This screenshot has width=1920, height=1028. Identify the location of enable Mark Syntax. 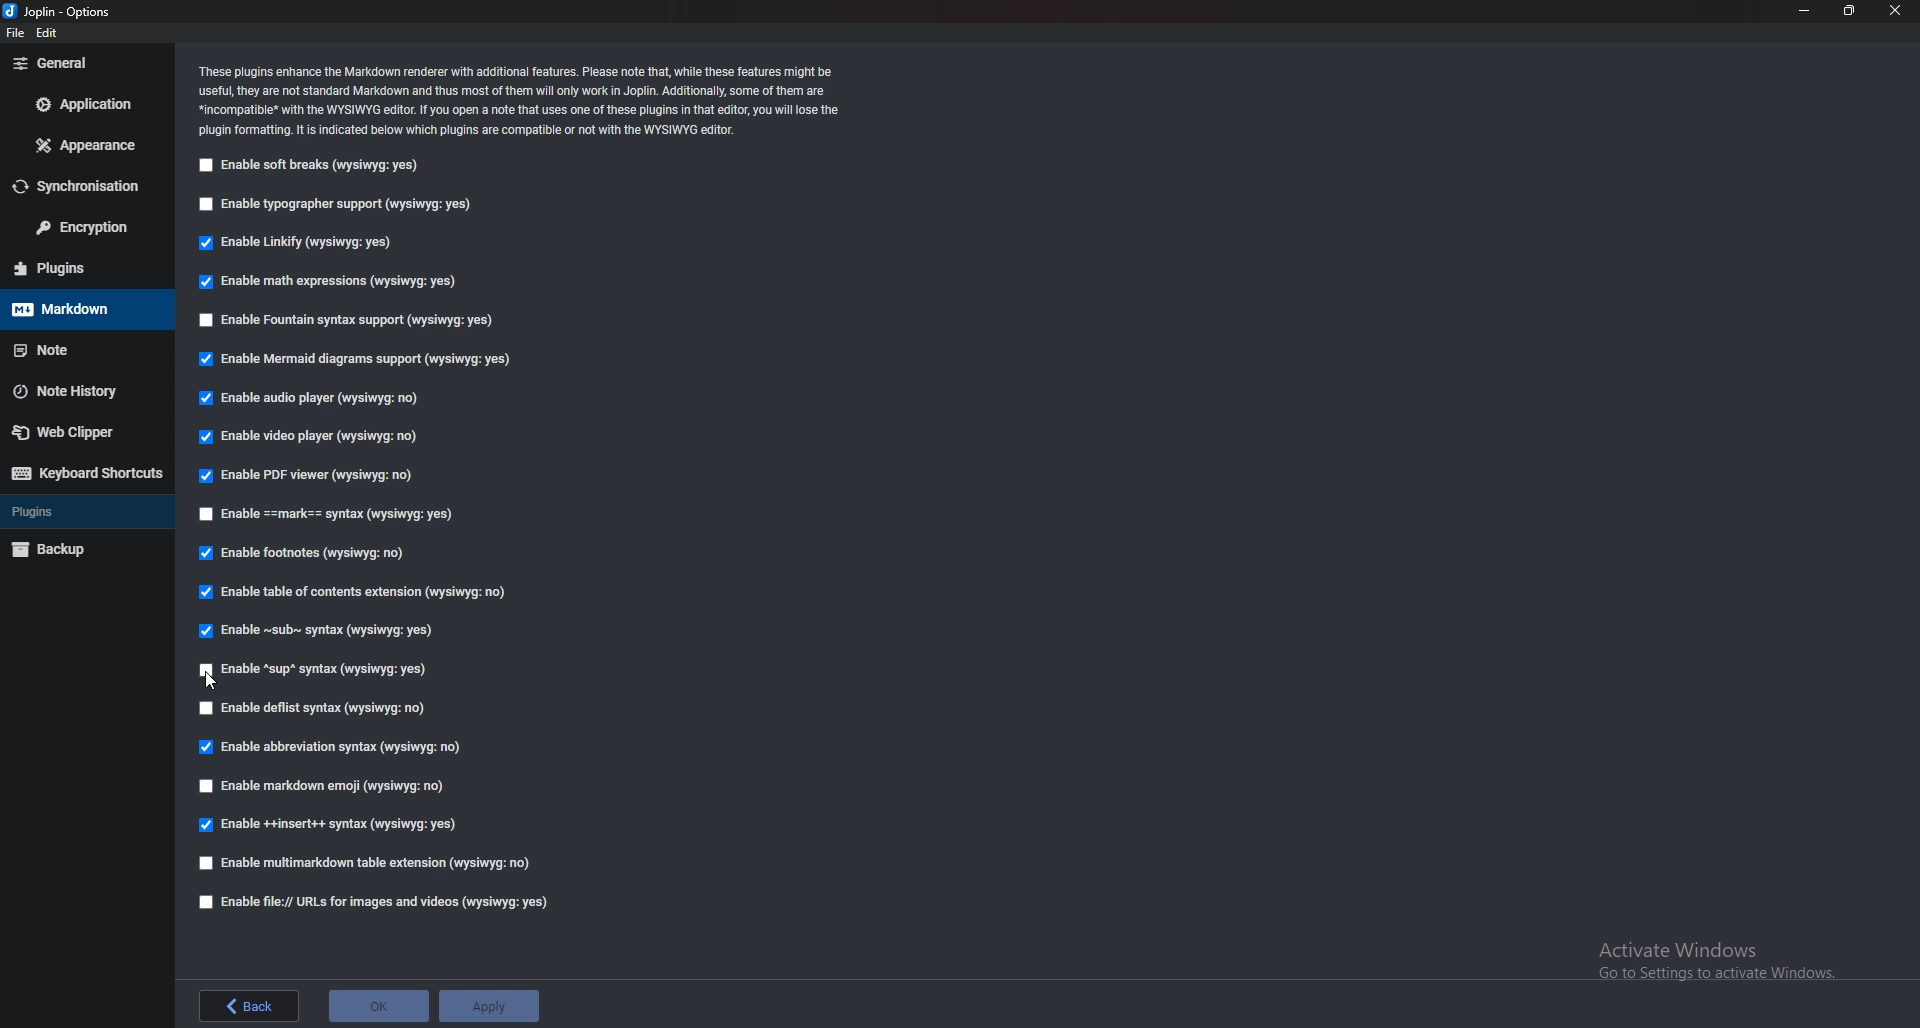
(331, 512).